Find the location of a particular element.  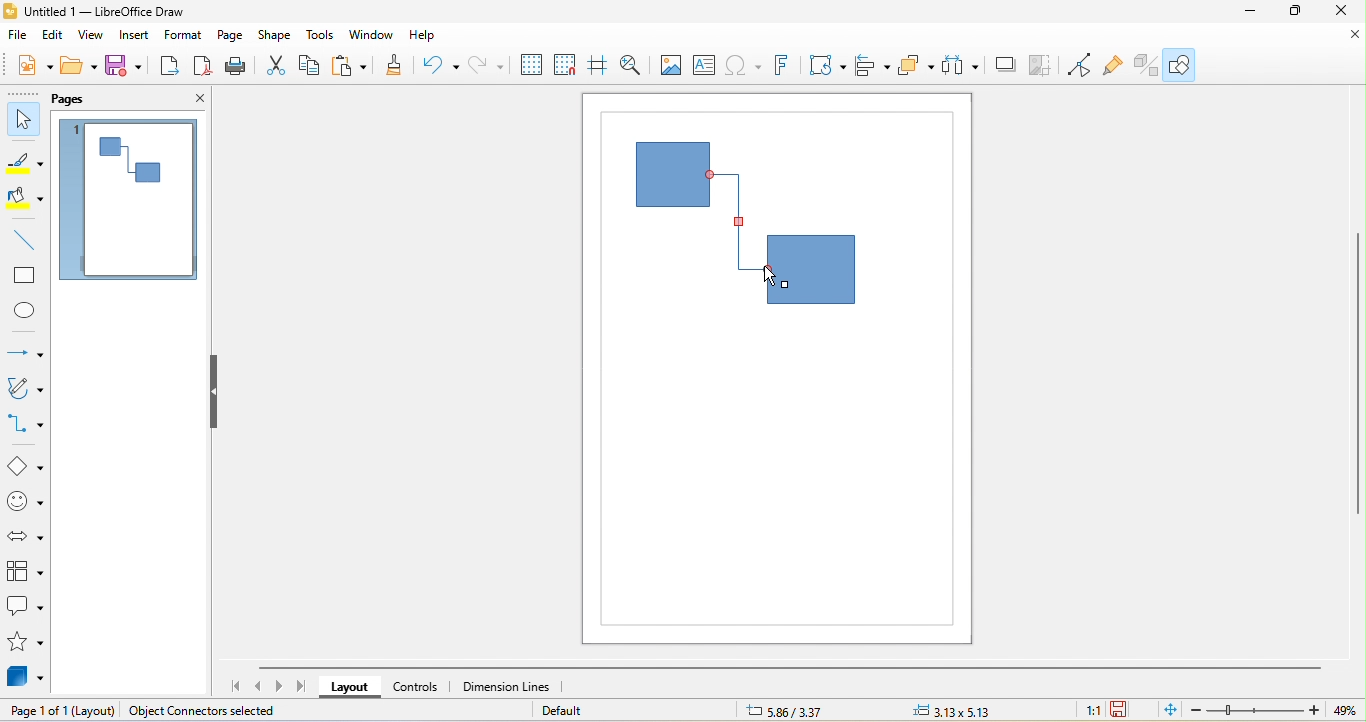

vertical scroll bar is located at coordinates (1357, 381).